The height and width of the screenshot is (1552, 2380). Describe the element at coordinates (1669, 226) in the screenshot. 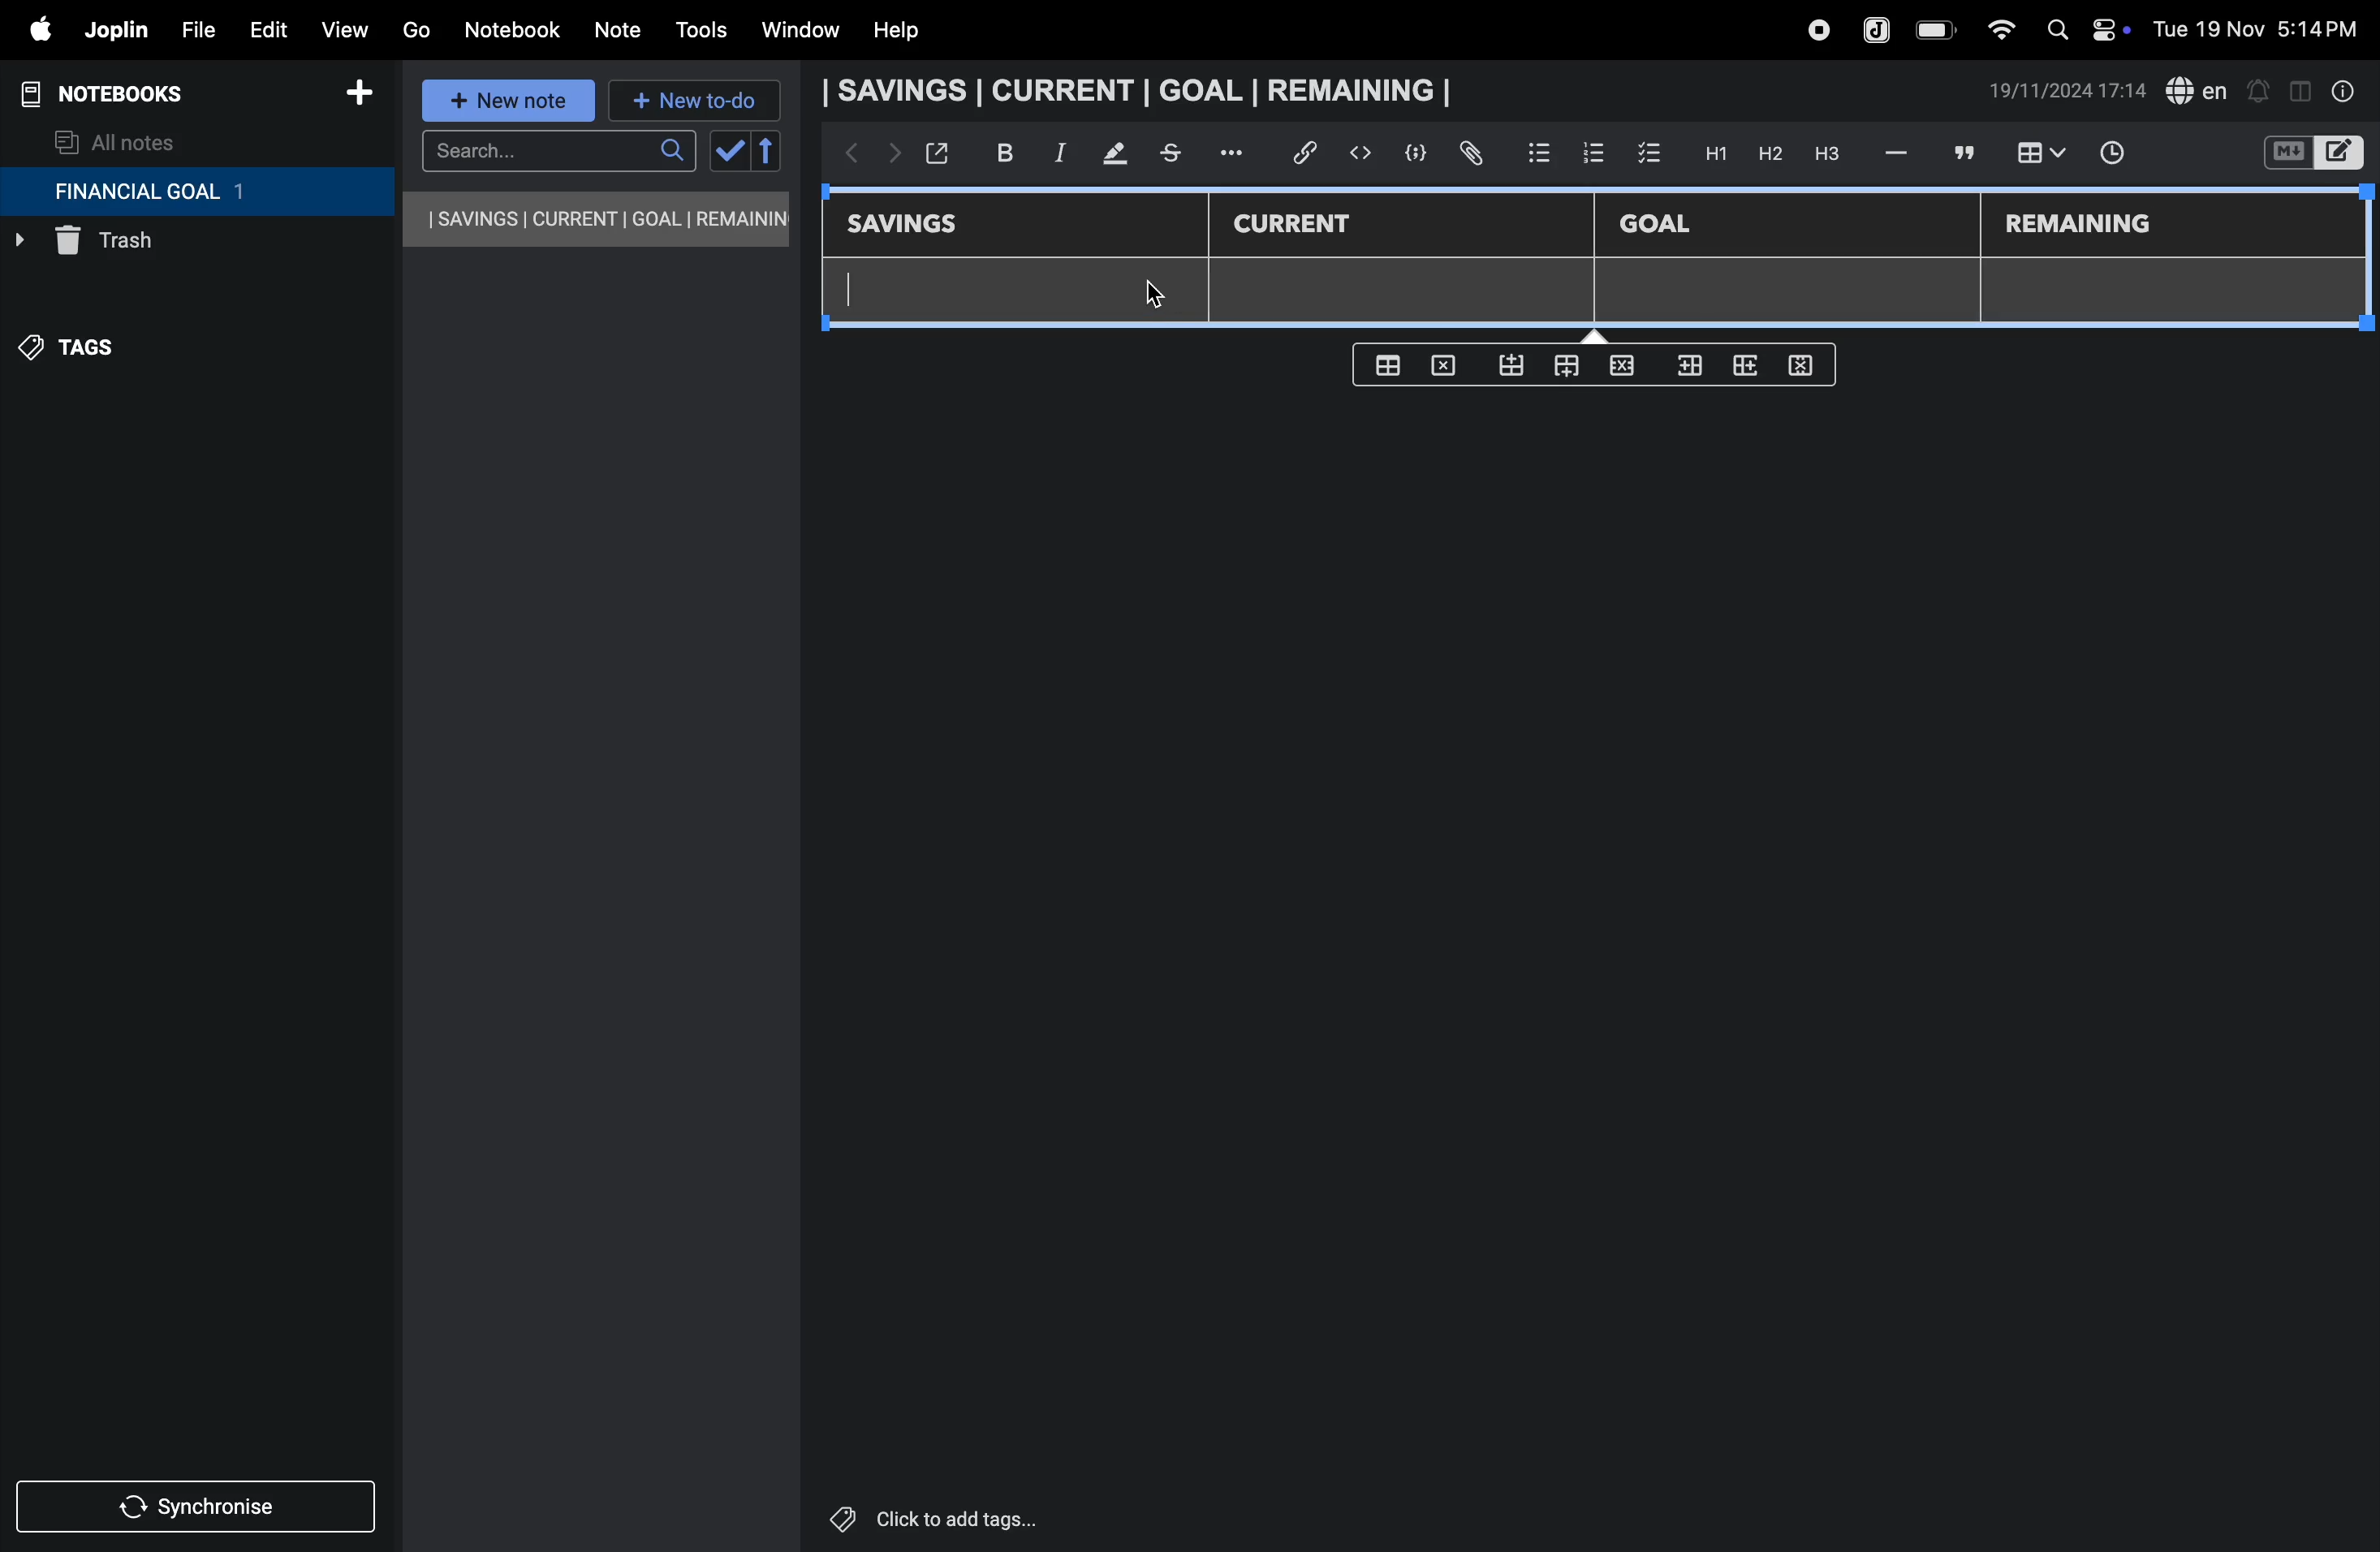

I see `Goal` at that location.